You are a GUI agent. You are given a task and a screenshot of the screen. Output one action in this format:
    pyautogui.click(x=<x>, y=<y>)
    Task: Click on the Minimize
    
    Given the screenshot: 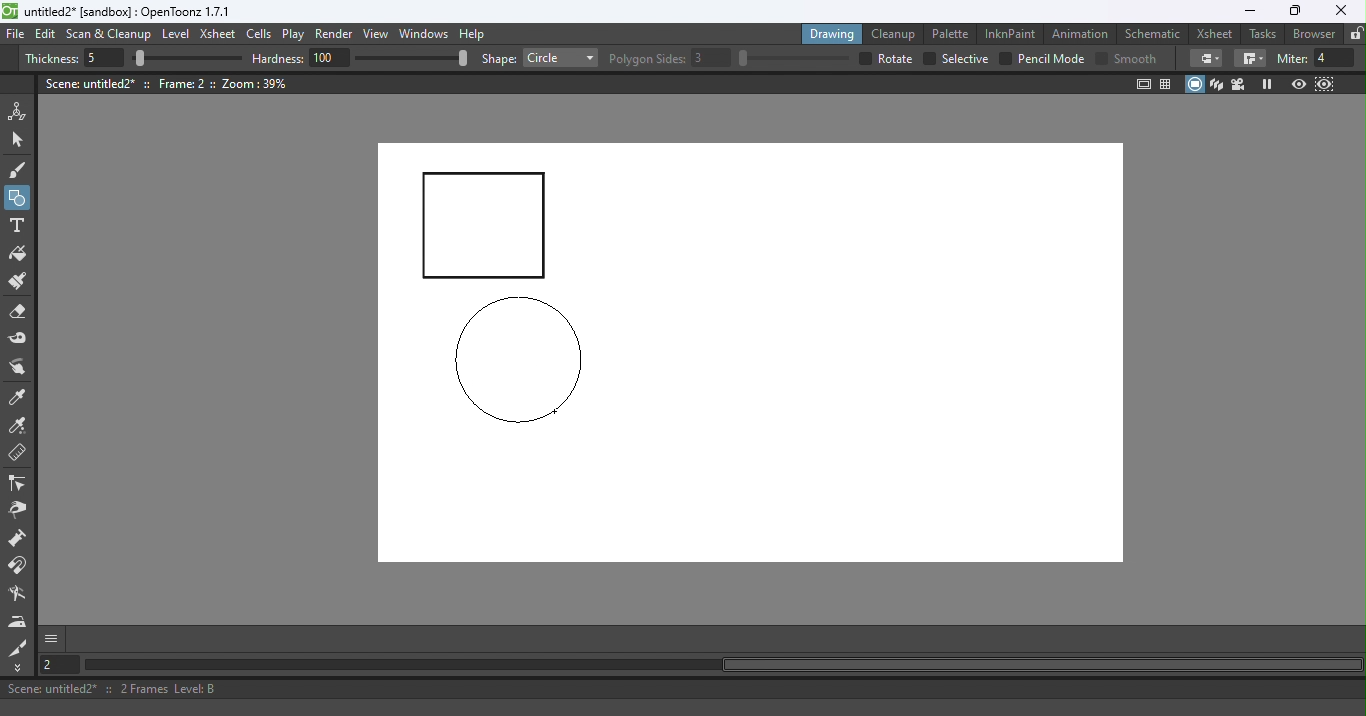 What is the action you would take?
    pyautogui.click(x=1249, y=11)
    